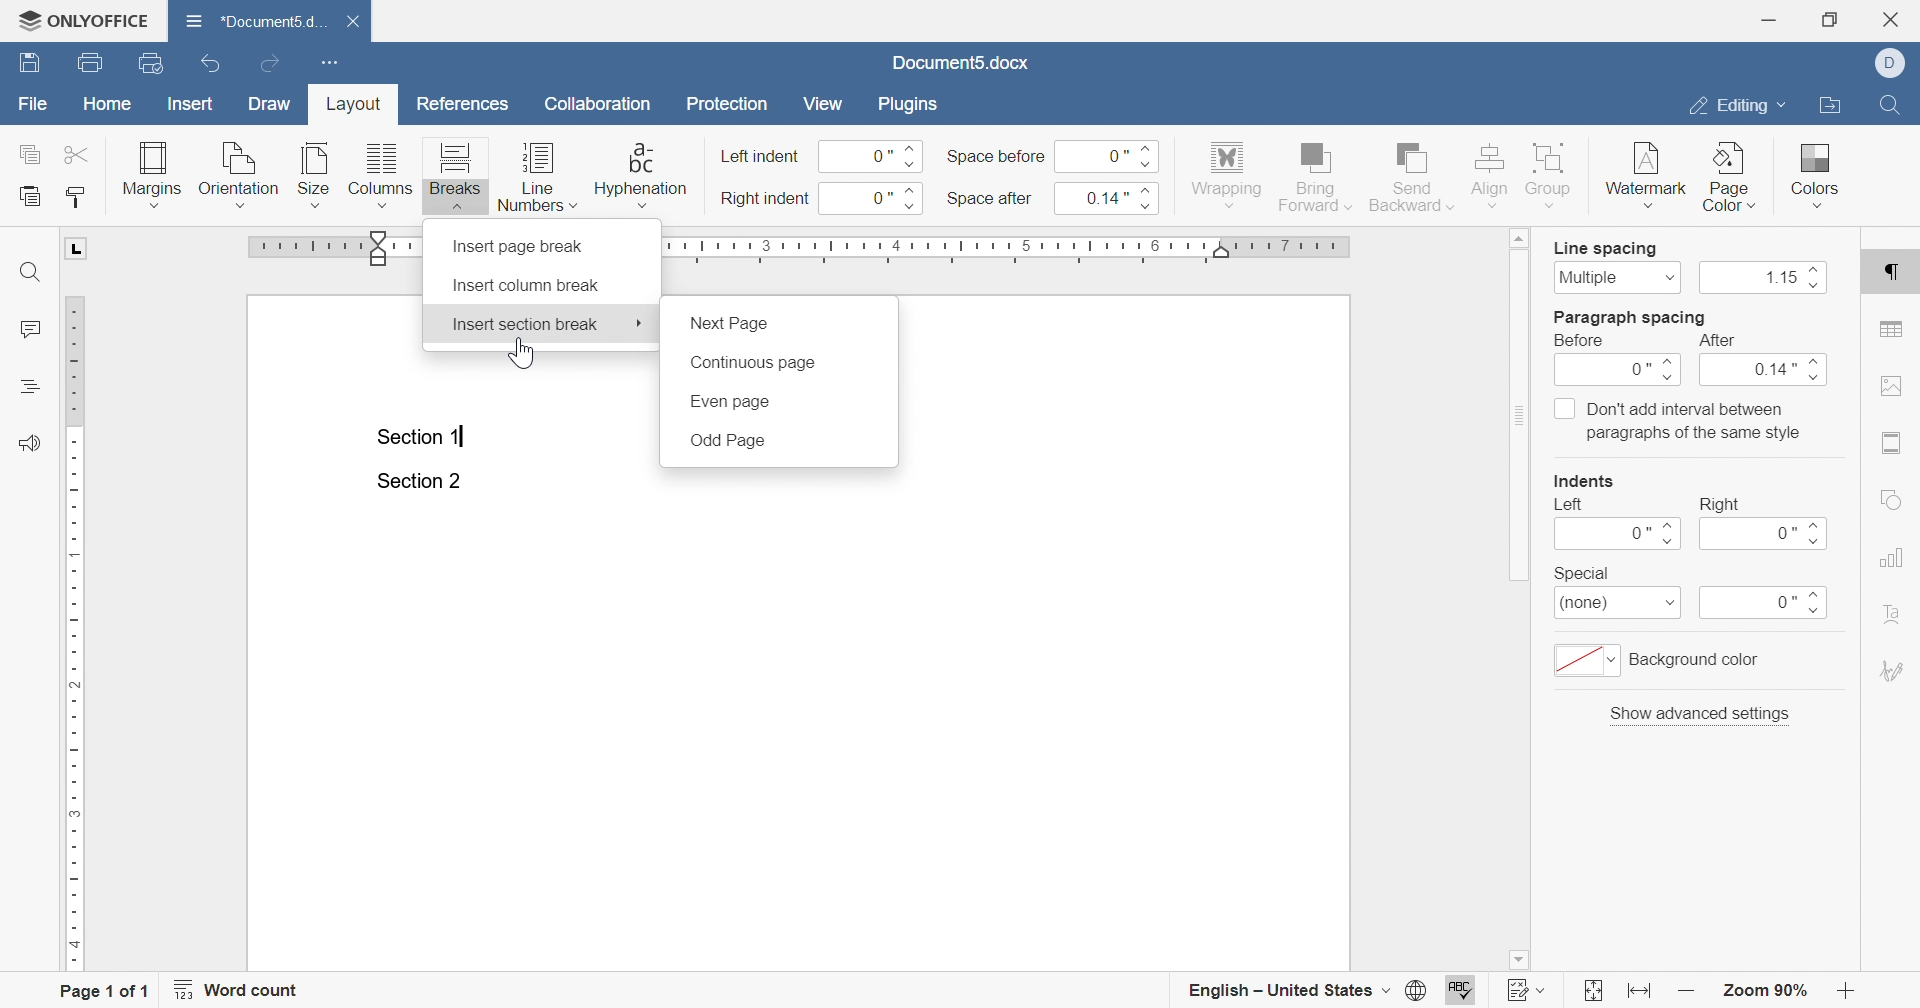 This screenshot has width=1920, height=1008. What do you see at coordinates (27, 387) in the screenshot?
I see `headings` at bounding box center [27, 387].